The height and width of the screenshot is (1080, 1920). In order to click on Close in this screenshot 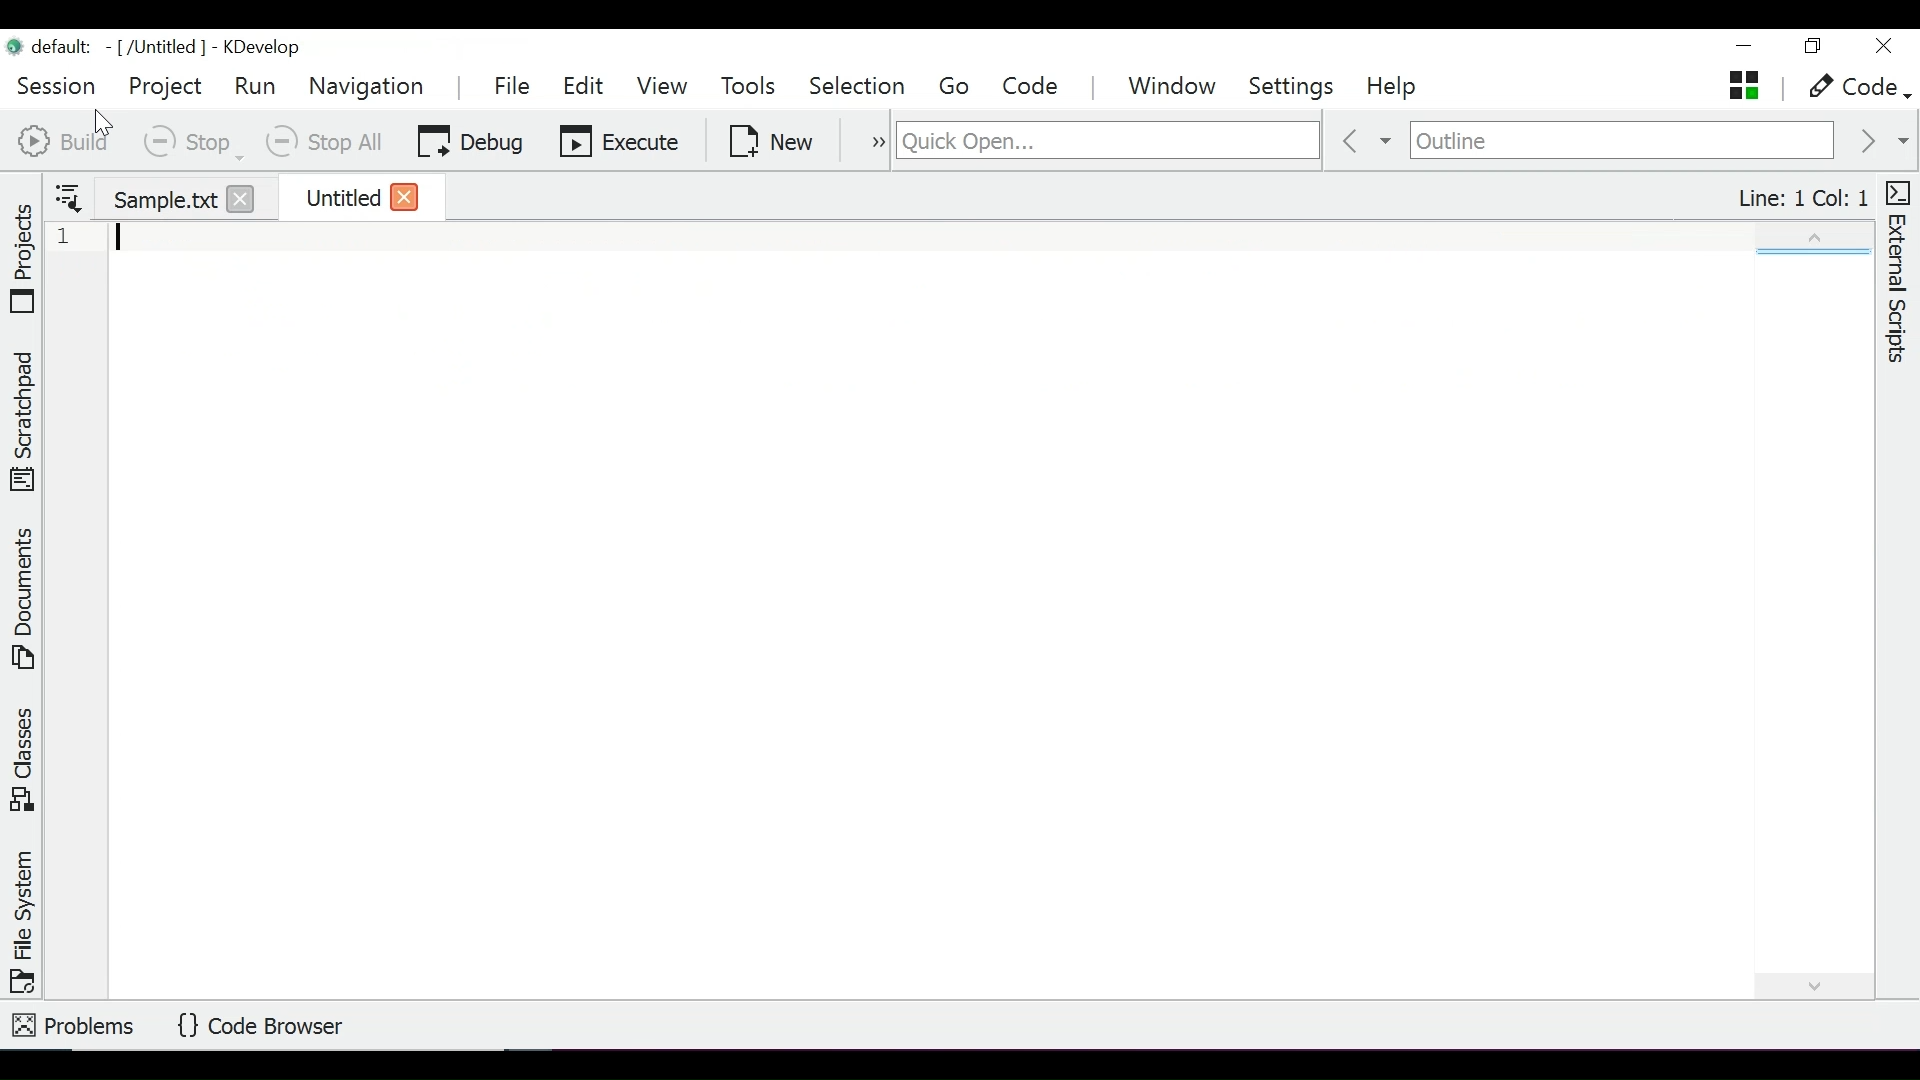, I will do `click(238, 199)`.